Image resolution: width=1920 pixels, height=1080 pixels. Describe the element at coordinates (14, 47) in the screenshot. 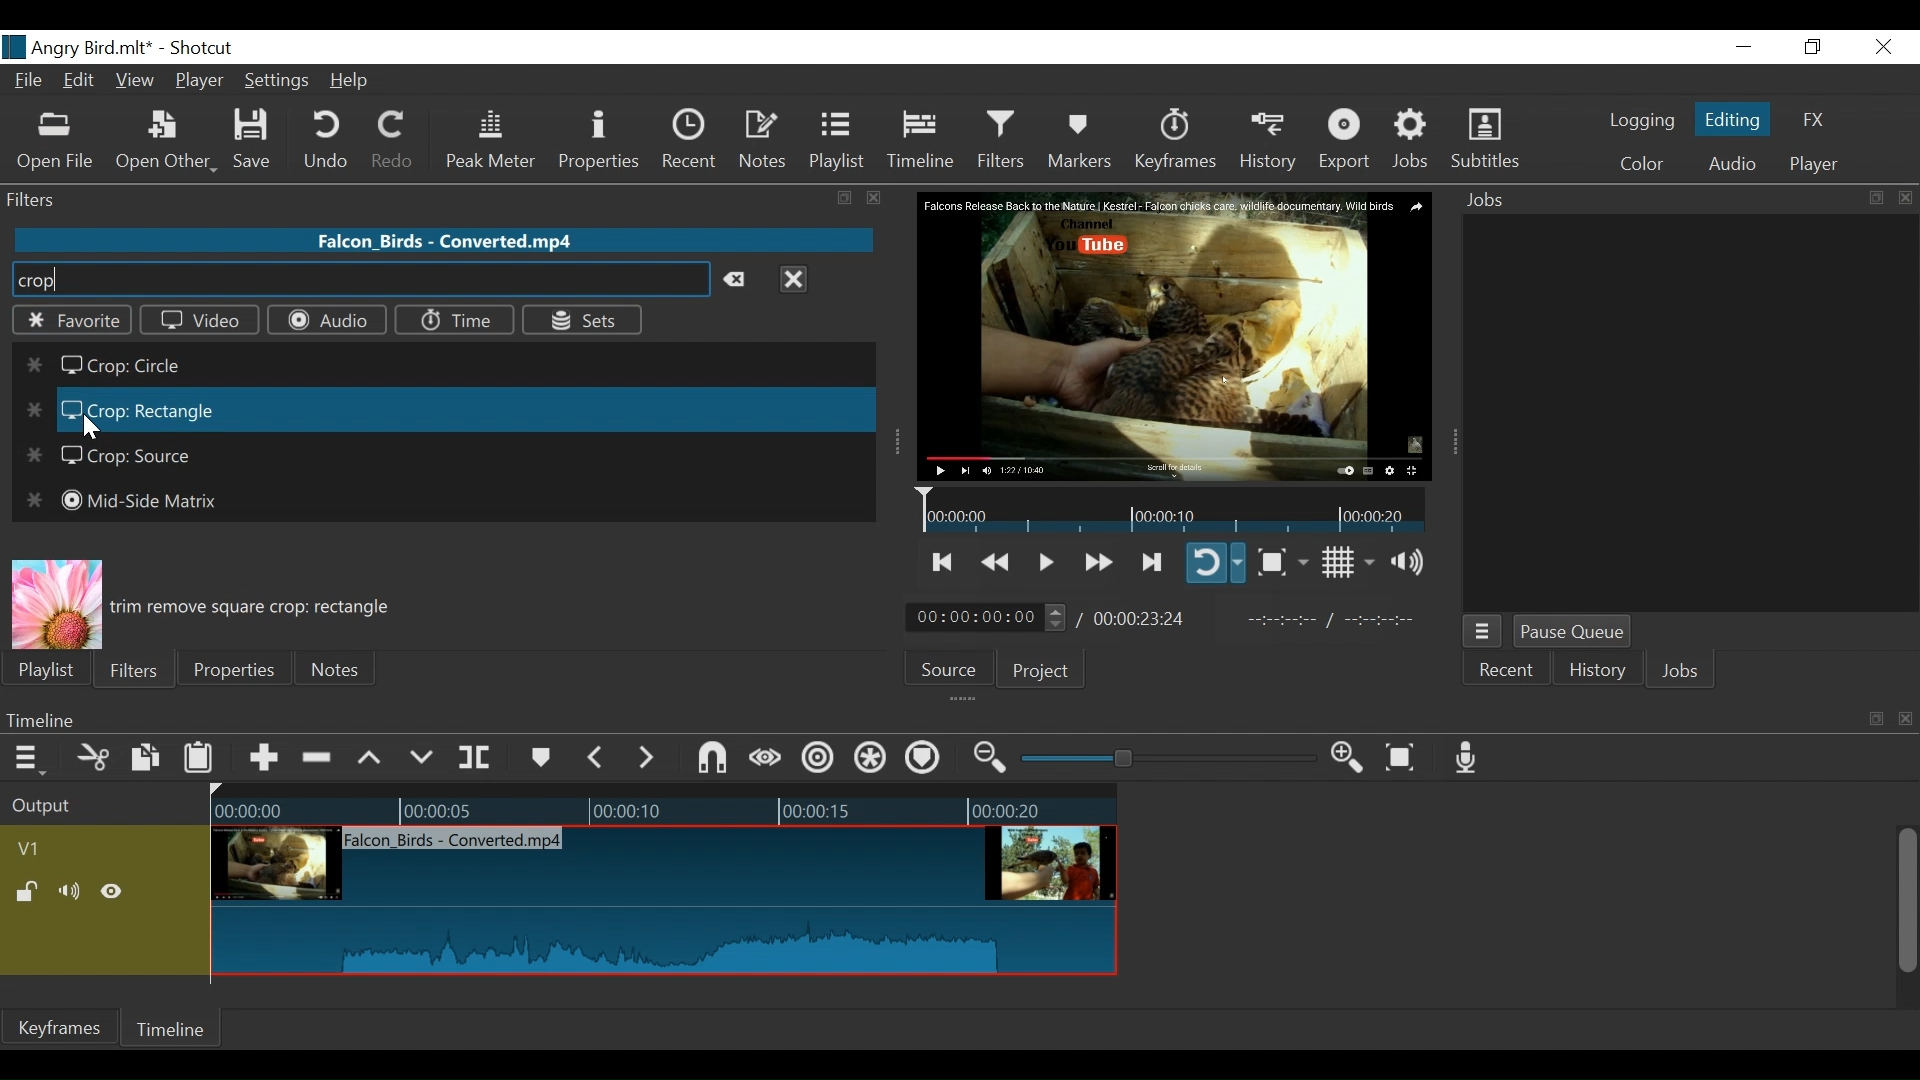

I see `logo` at that location.